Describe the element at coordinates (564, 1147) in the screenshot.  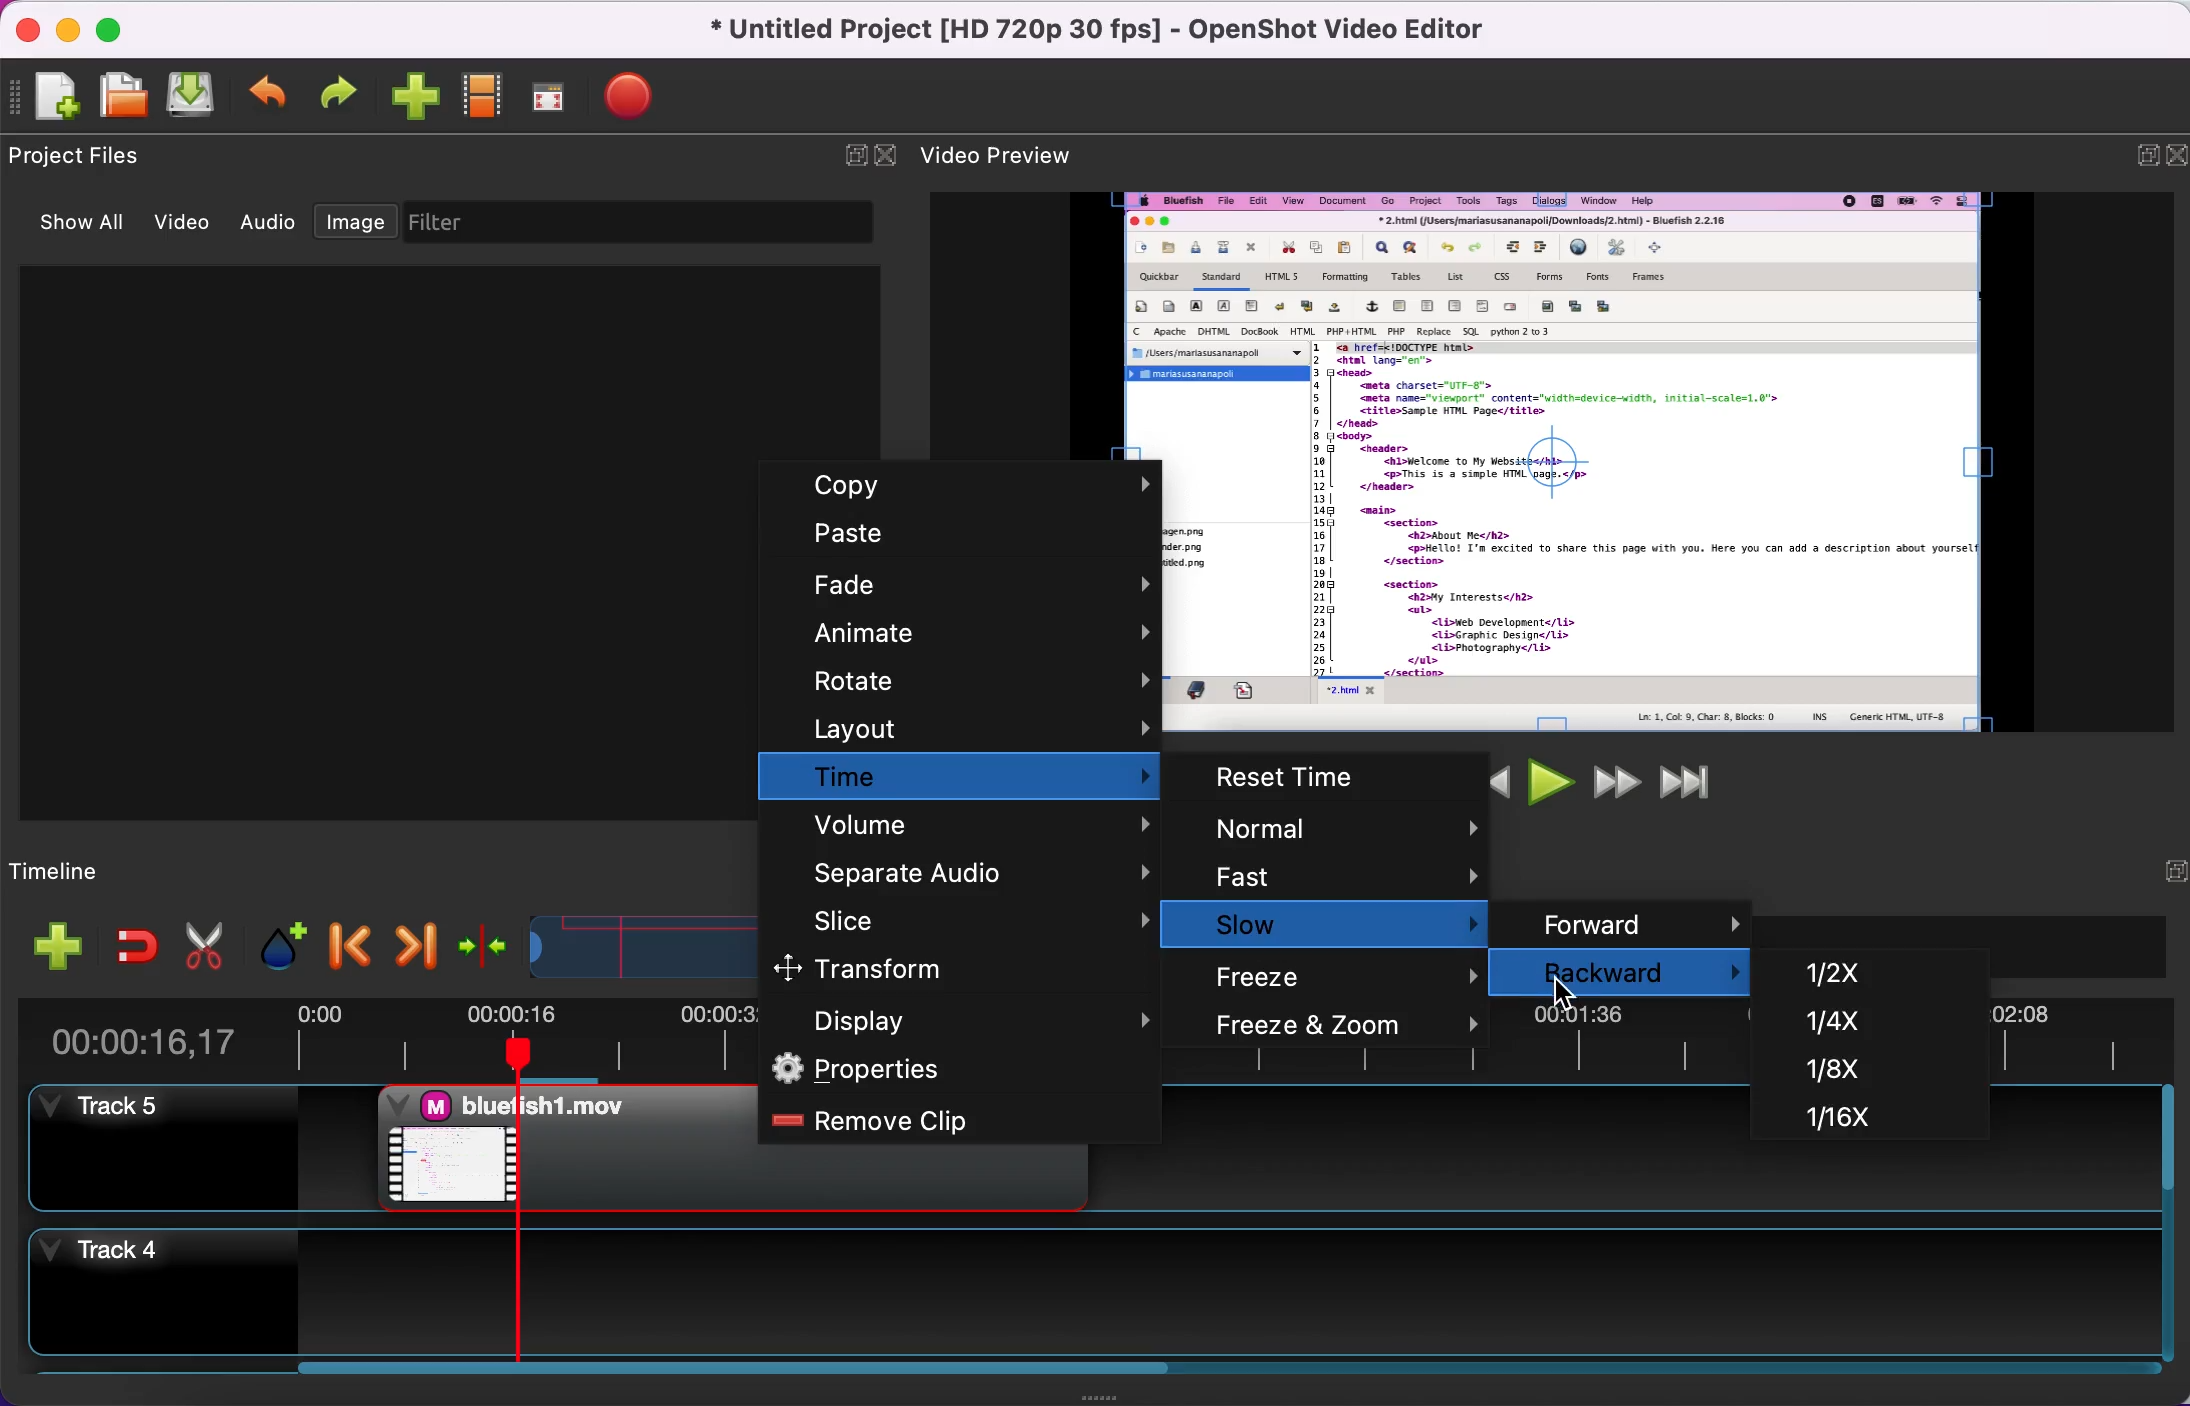
I see `video clip` at that location.